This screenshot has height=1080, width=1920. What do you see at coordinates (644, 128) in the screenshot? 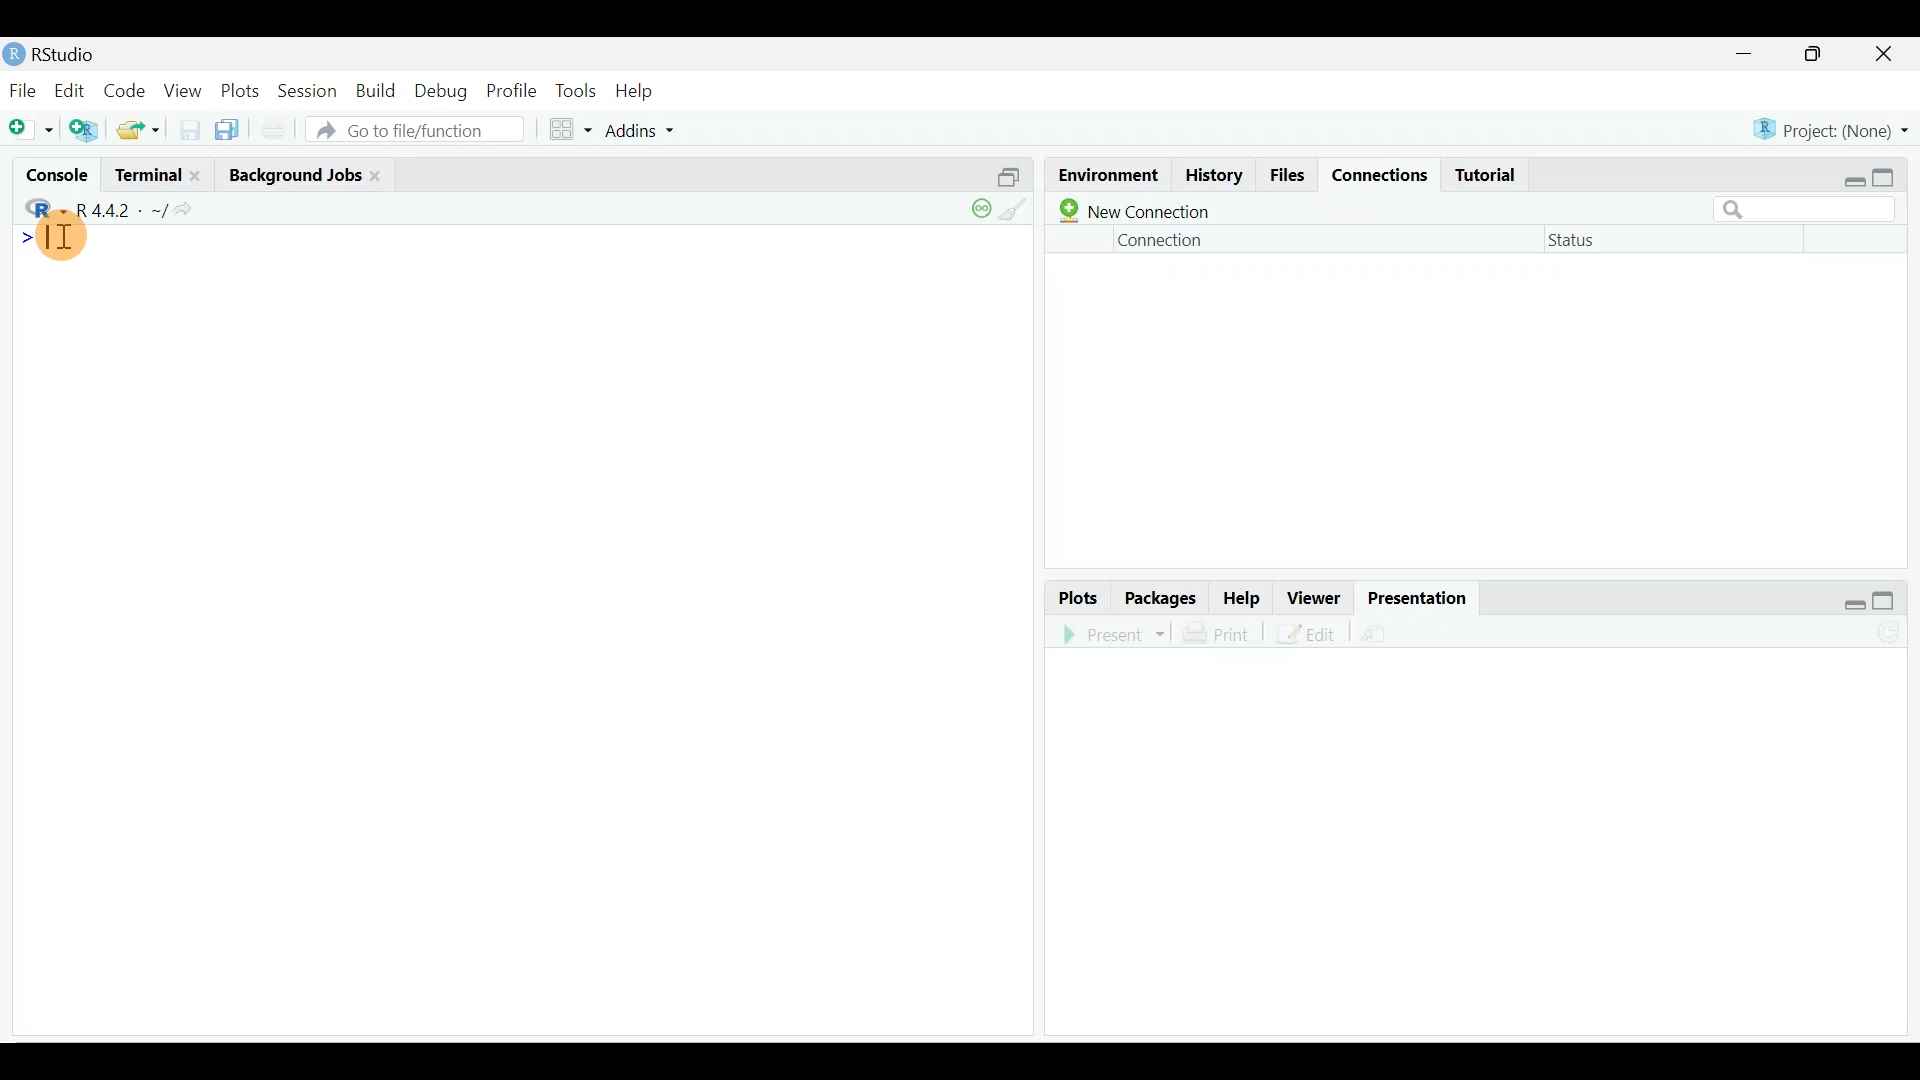
I see `Addins` at bounding box center [644, 128].